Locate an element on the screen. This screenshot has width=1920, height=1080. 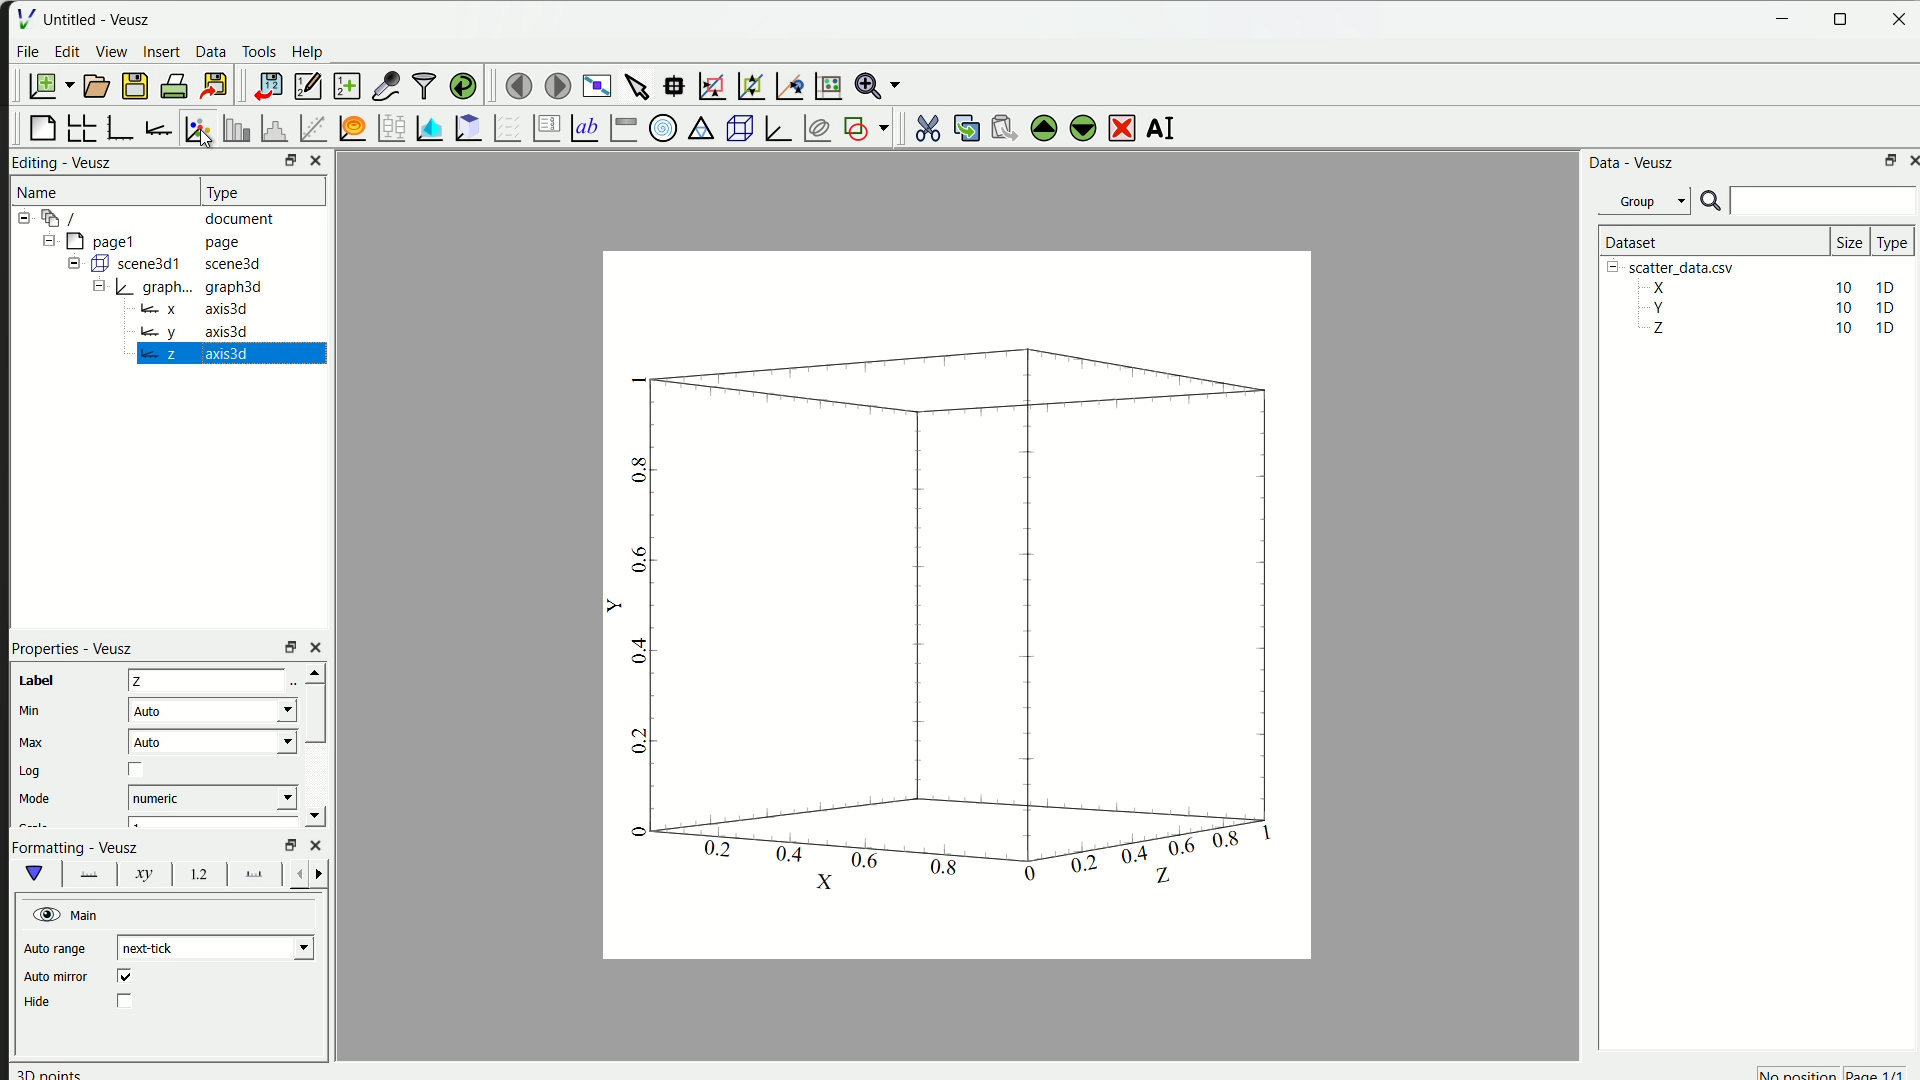
} Min is located at coordinates (28, 711).